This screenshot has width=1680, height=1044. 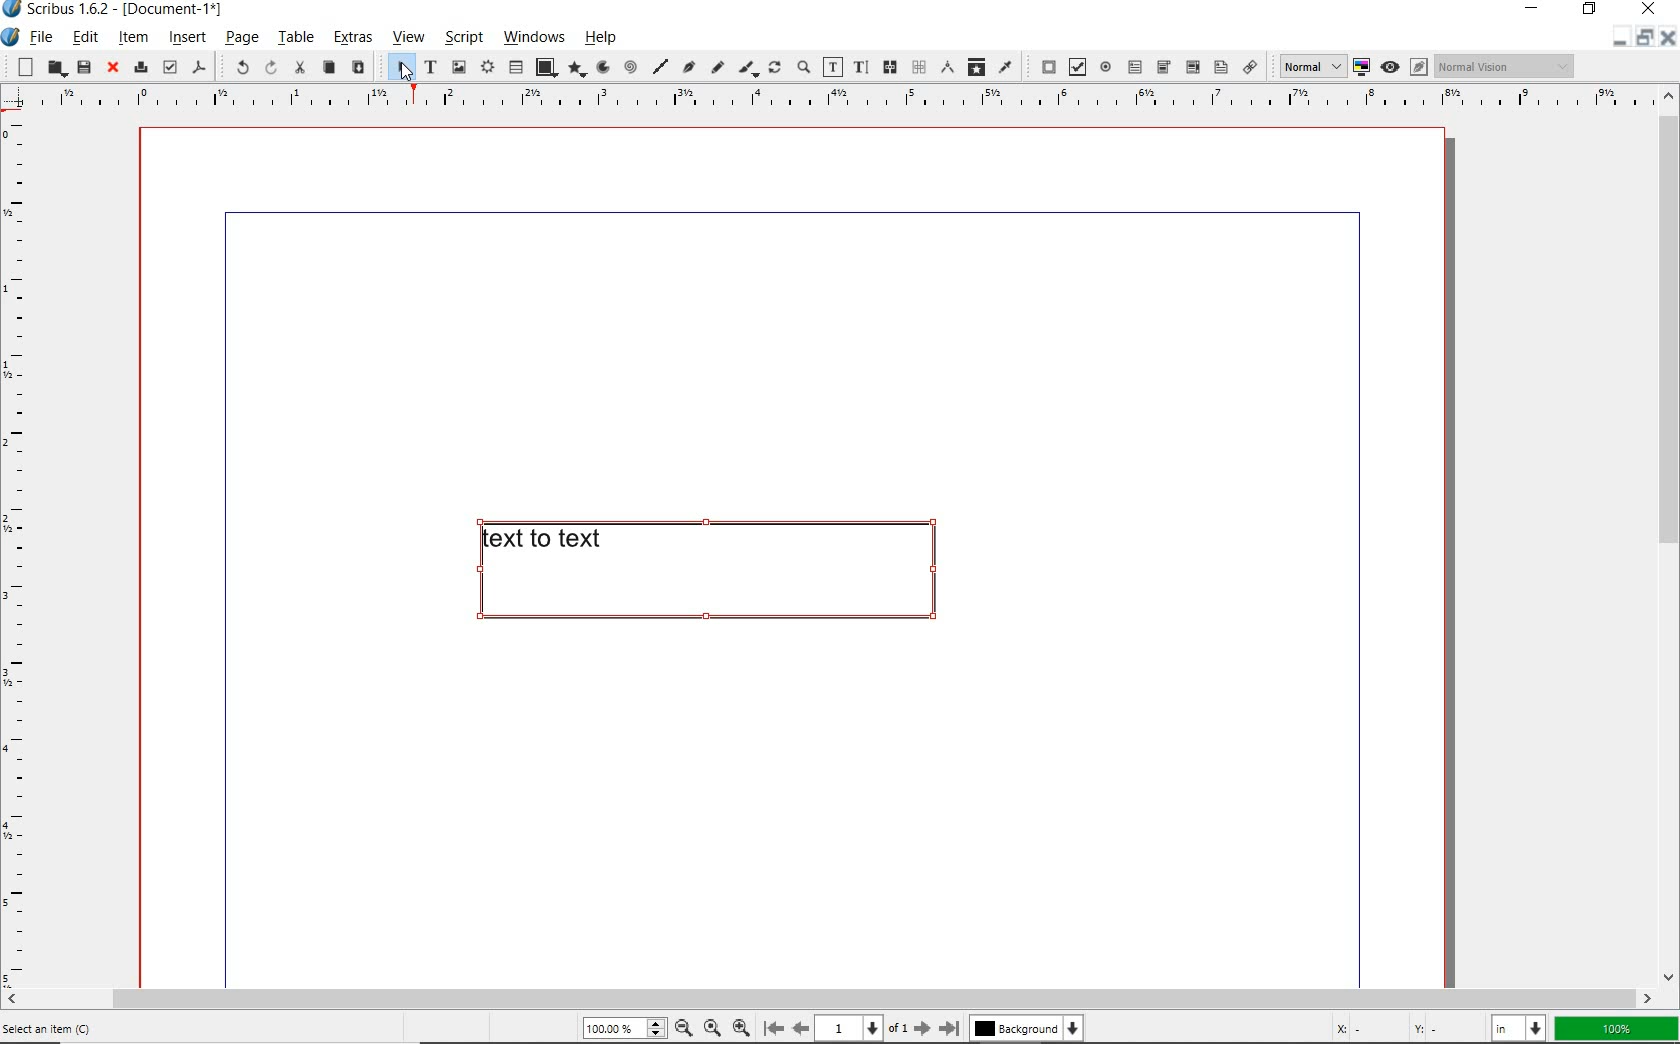 What do you see at coordinates (1251, 66) in the screenshot?
I see `link annotation` at bounding box center [1251, 66].